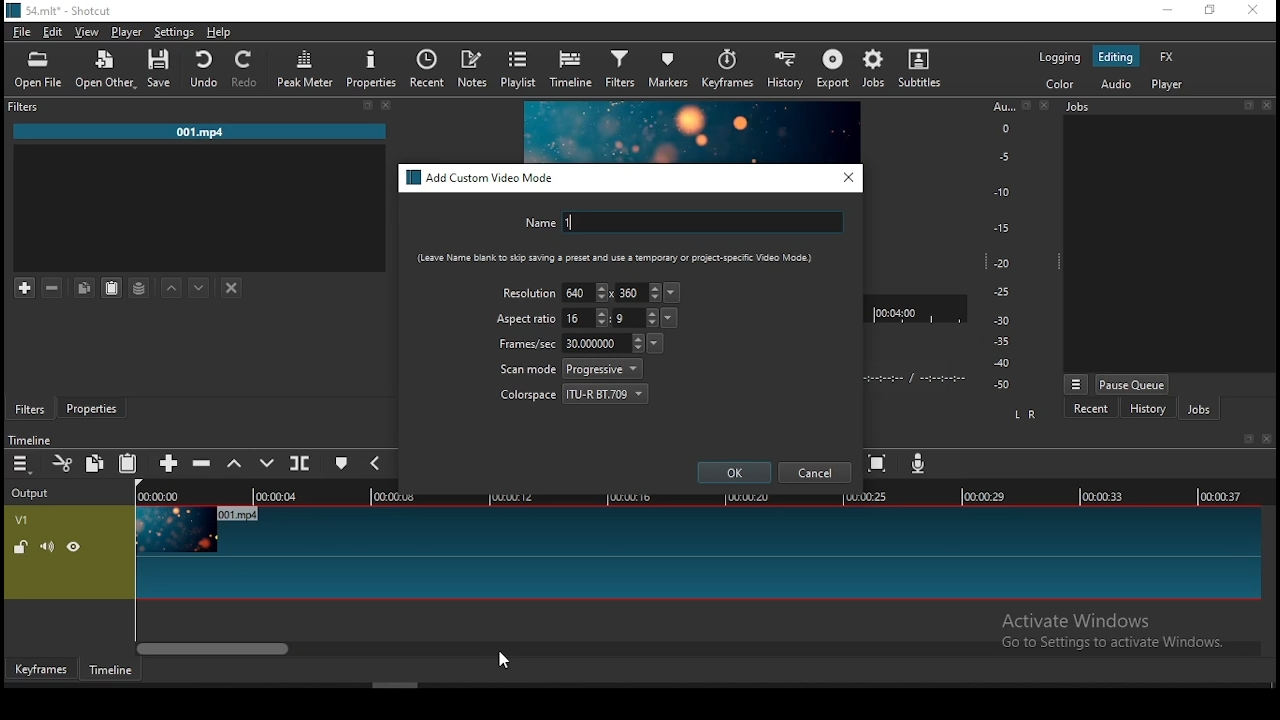 This screenshot has height=720, width=1280. What do you see at coordinates (520, 68) in the screenshot?
I see `playlist` at bounding box center [520, 68].